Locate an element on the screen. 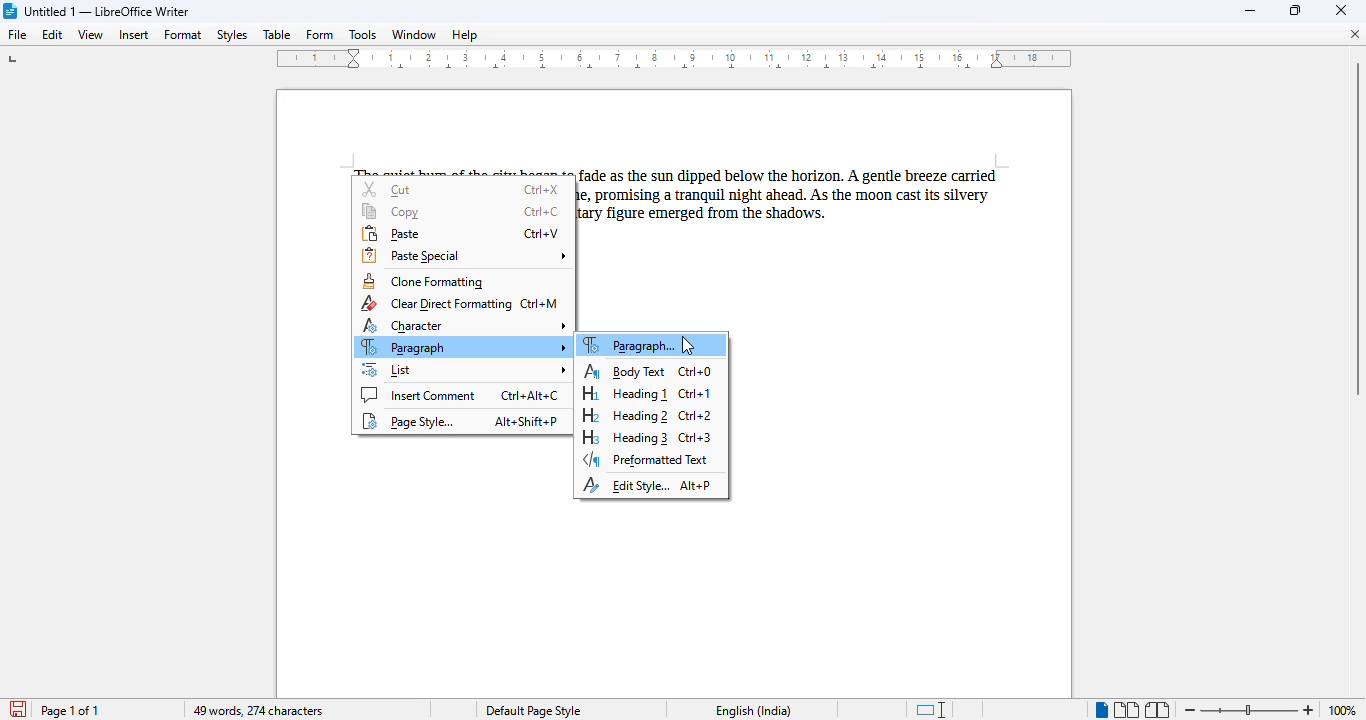 The height and width of the screenshot is (720, 1366). styles is located at coordinates (232, 35).